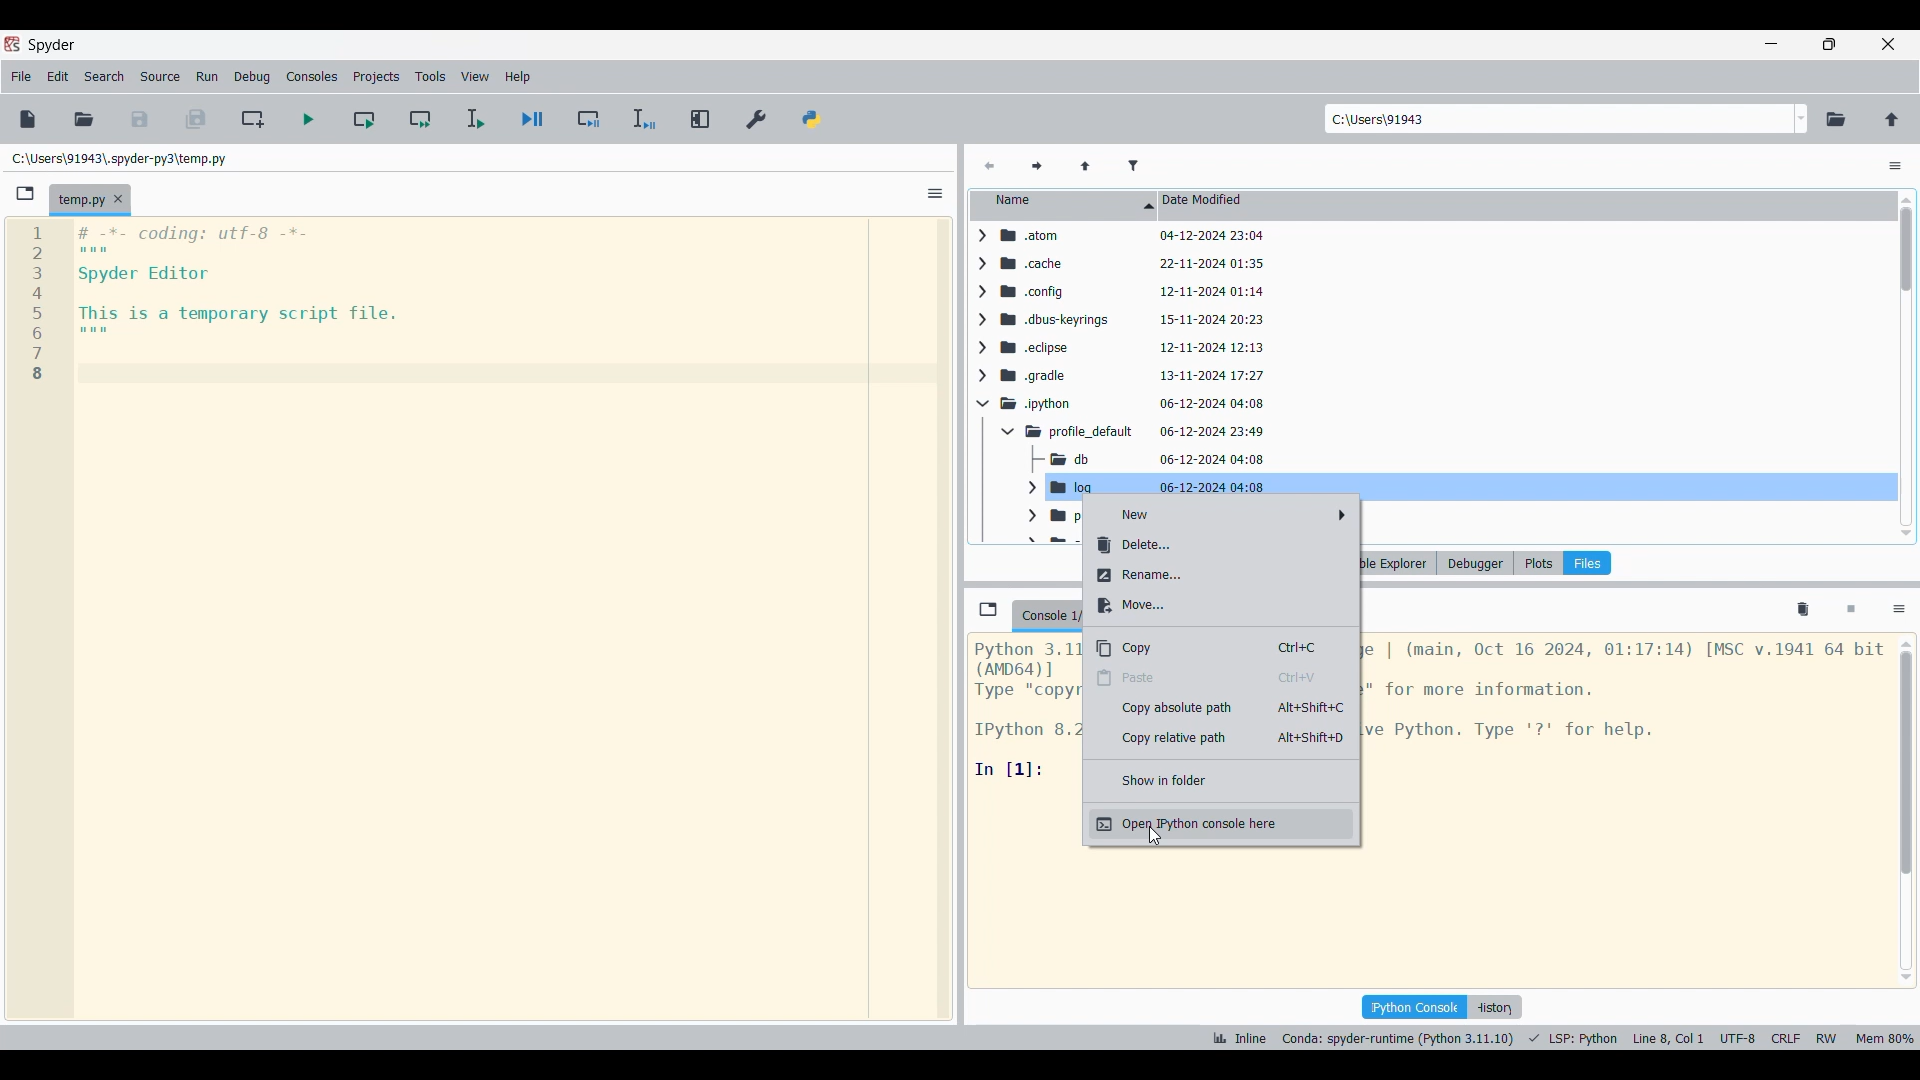 The height and width of the screenshot is (1080, 1920). What do you see at coordinates (1888, 44) in the screenshot?
I see `Close interface ` at bounding box center [1888, 44].